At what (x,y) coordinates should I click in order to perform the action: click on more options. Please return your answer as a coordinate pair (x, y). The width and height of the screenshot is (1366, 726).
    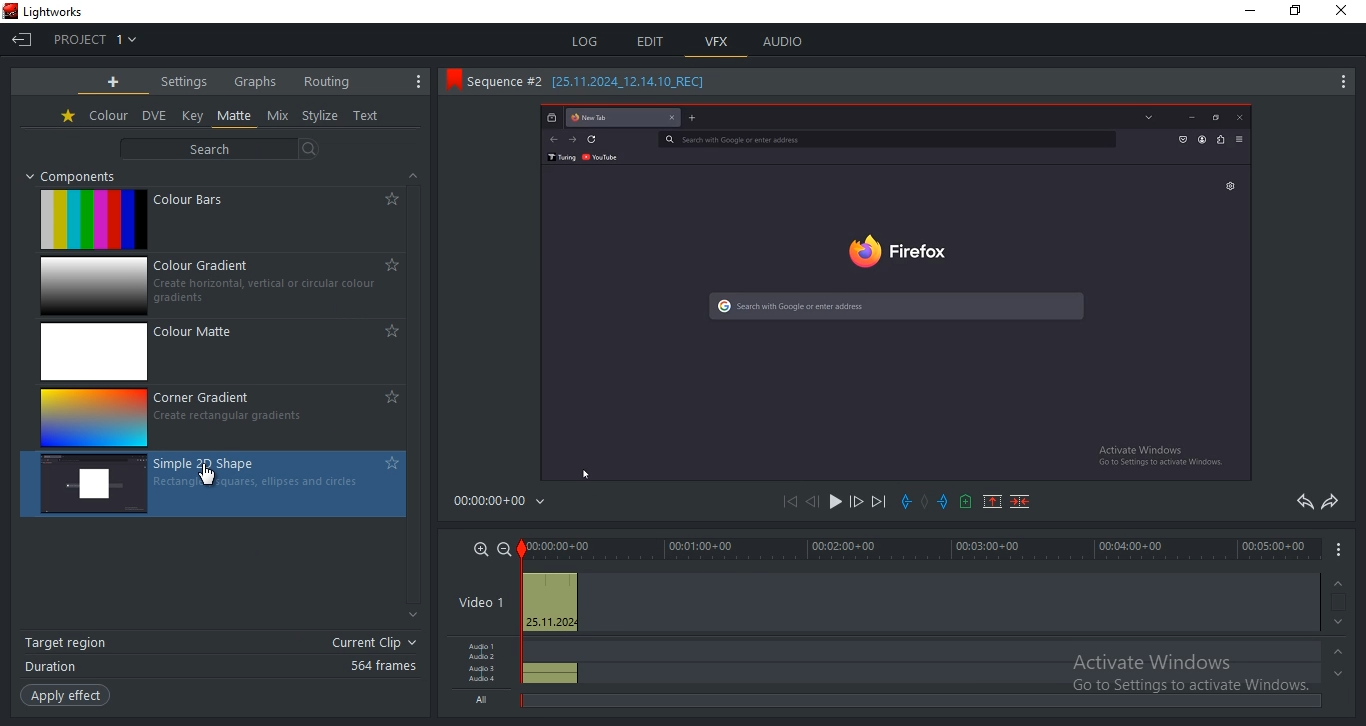
    Looking at the image, I should click on (1340, 85).